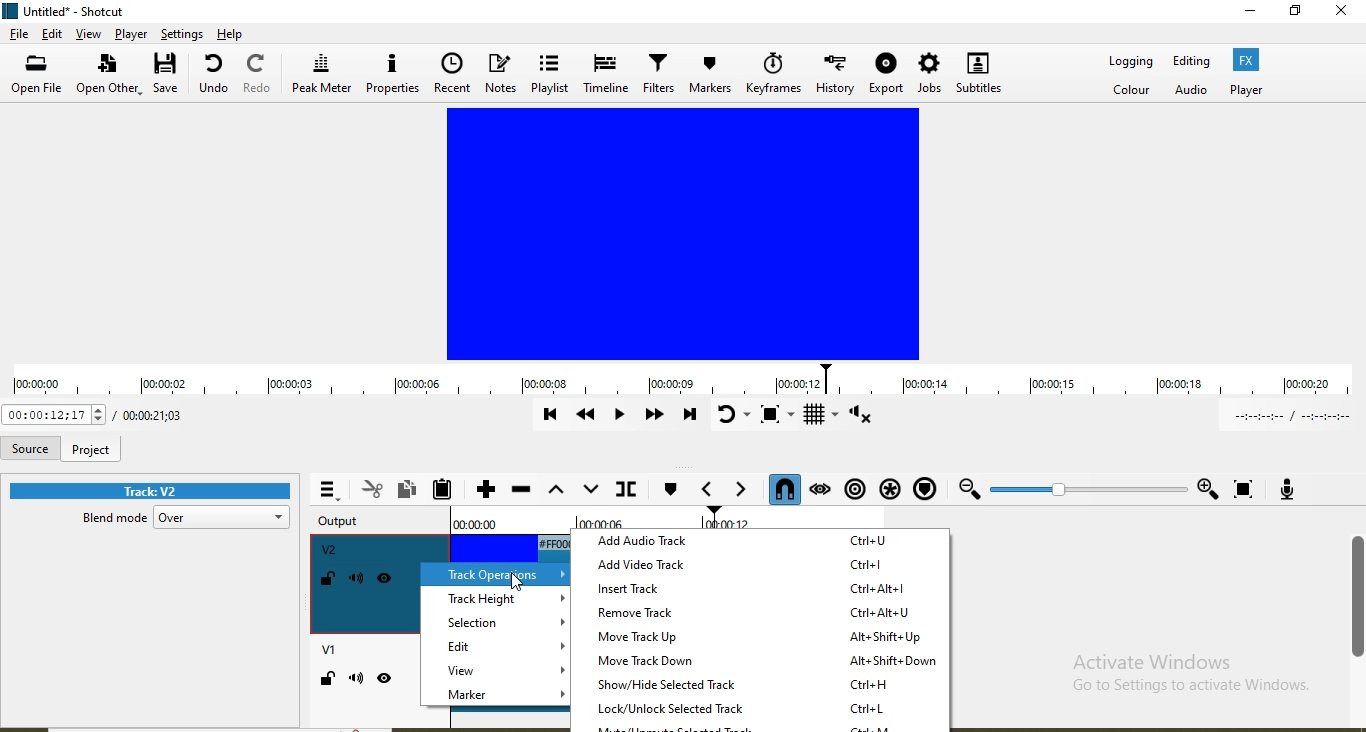 The height and width of the screenshot is (732, 1366). Describe the element at coordinates (496, 673) in the screenshot. I see `view` at that location.